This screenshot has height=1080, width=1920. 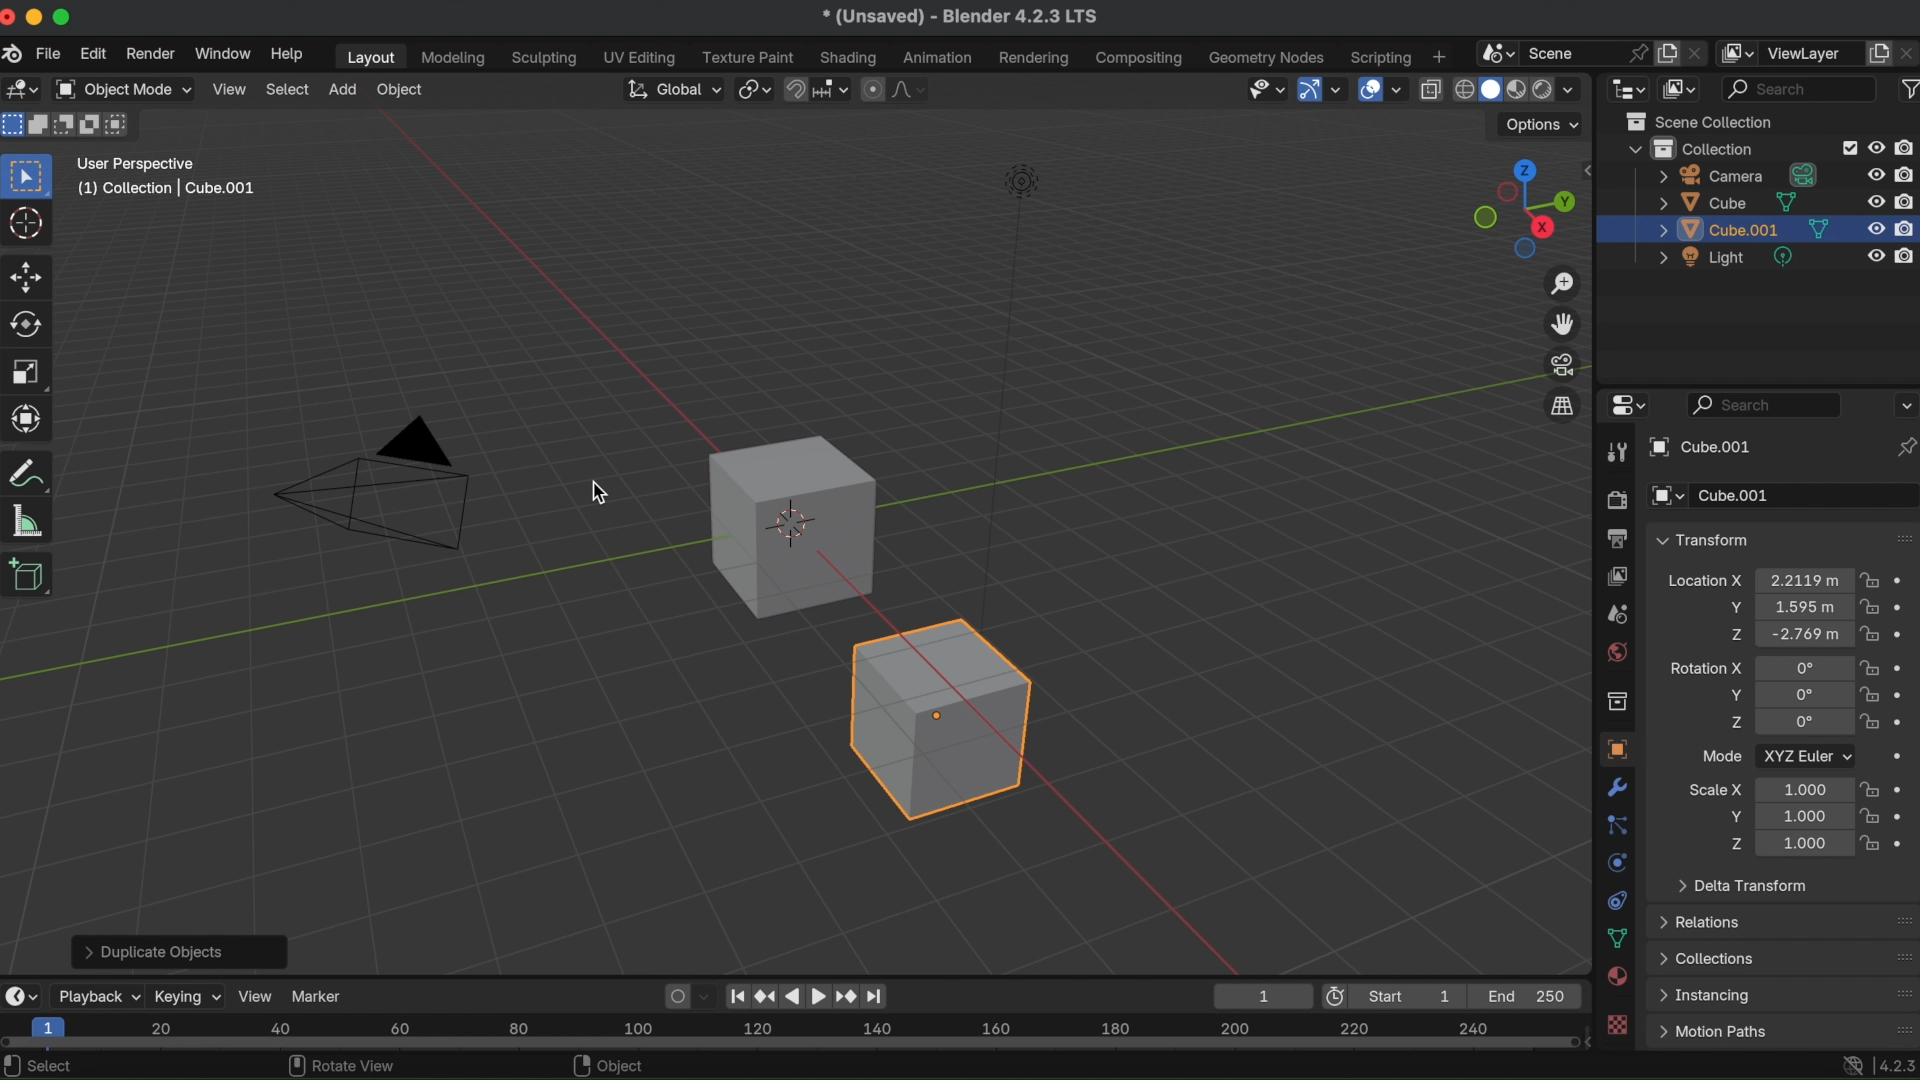 What do you see at coordinates (30, 418) in the screenshot?
I see `scale` at bounding box center [30, 418].